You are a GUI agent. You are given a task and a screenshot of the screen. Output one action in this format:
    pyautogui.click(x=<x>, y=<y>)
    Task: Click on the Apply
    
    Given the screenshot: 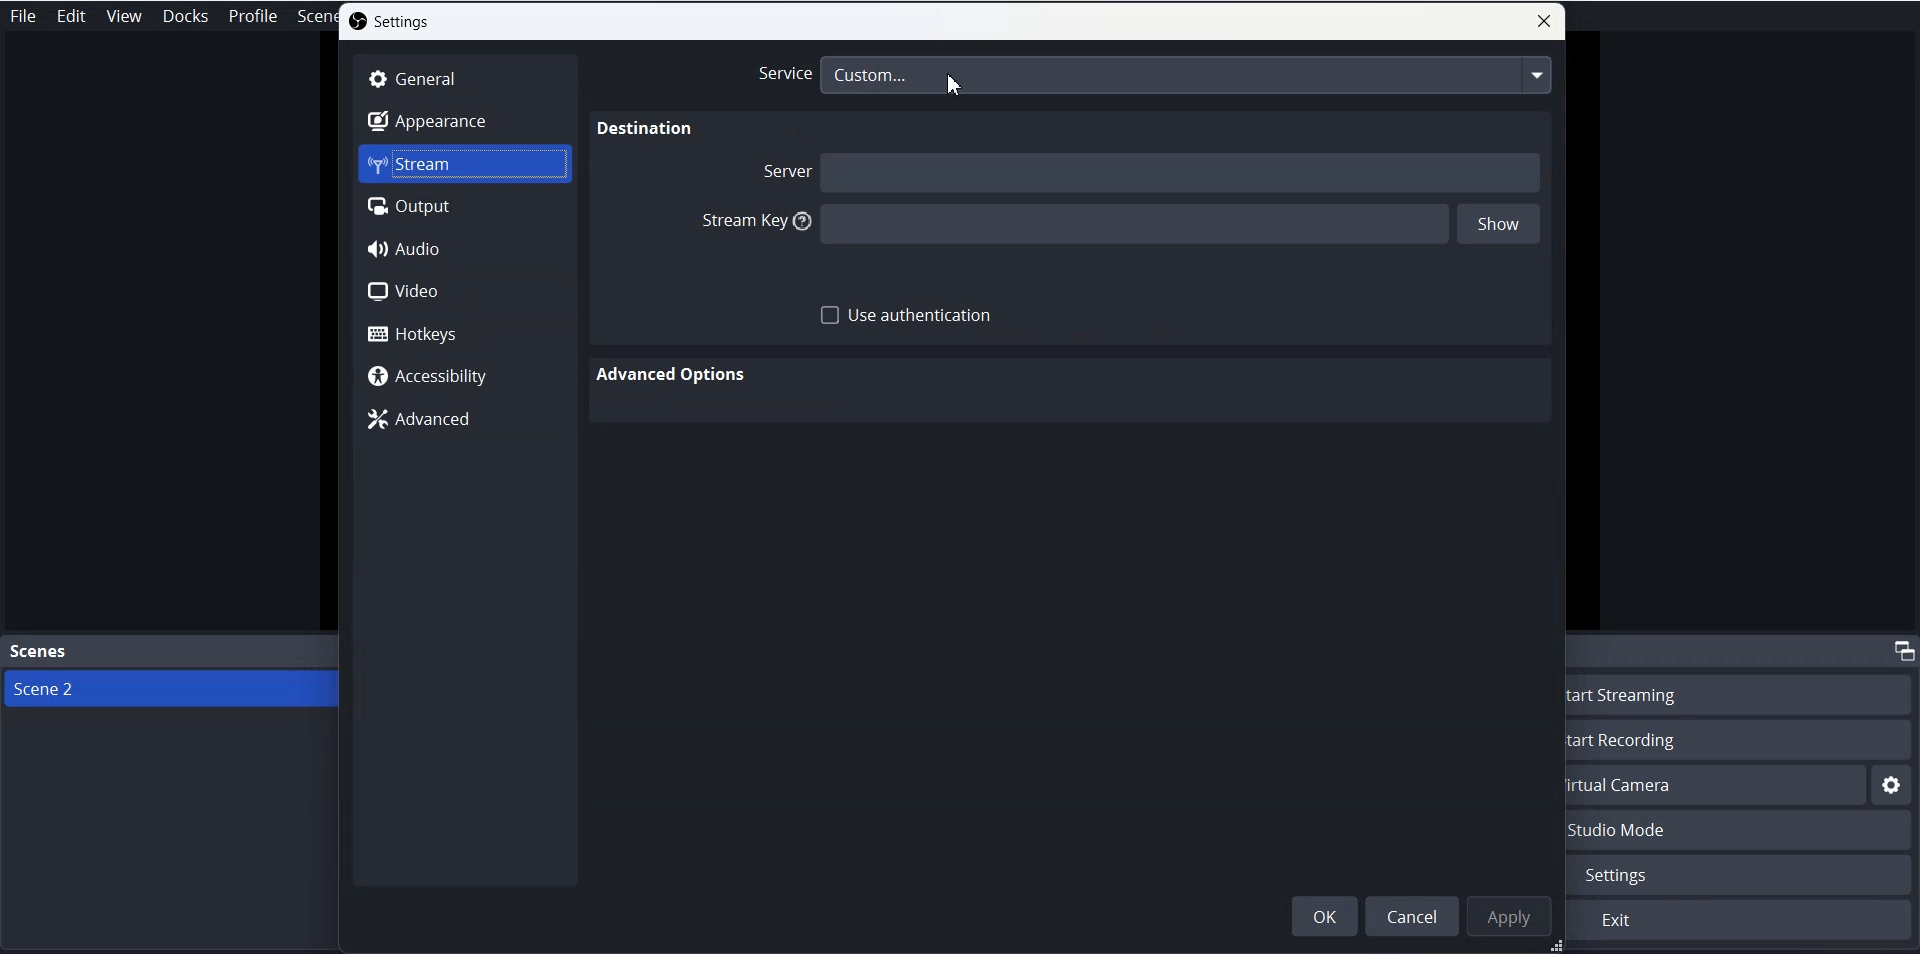 What is the action you would take?
    pyautogui.click(x=1510, y=916)
    